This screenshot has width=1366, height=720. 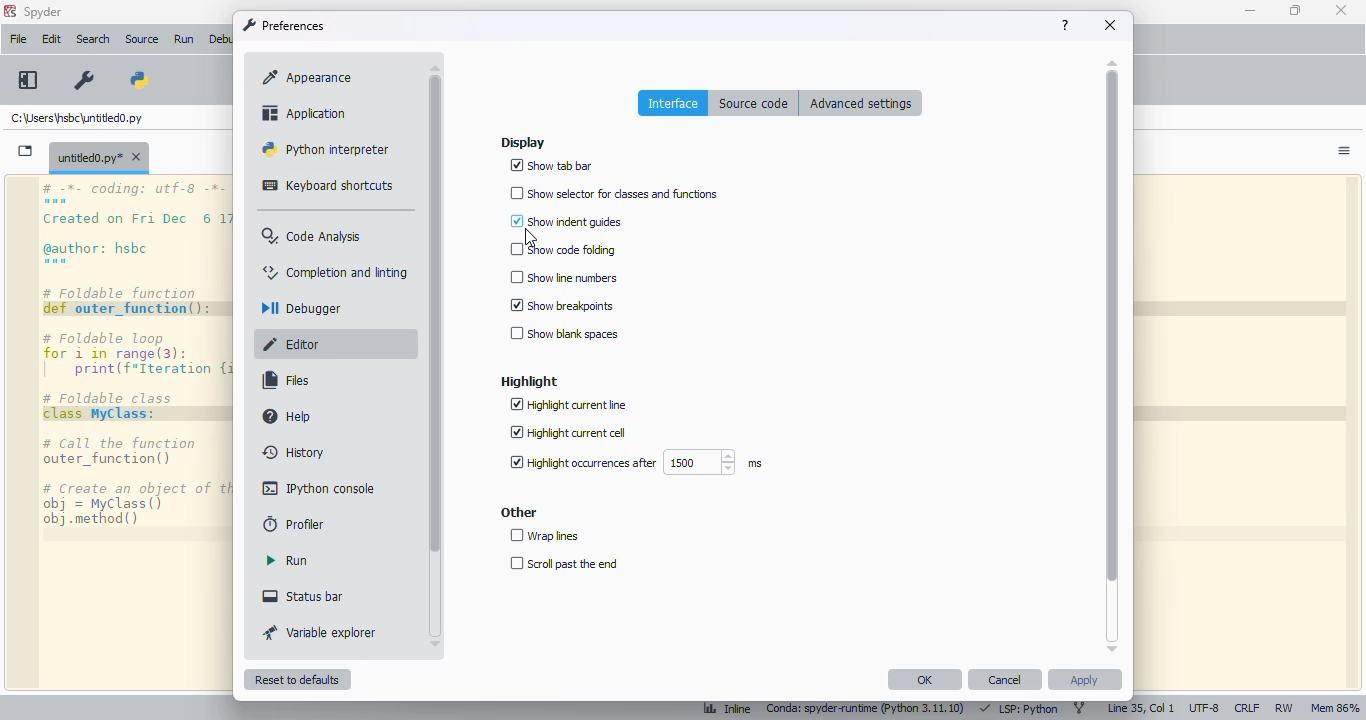 What do you see at coordinates (727, 710) in the screenshot?
I see `inline` at bounding box center [727, 710].